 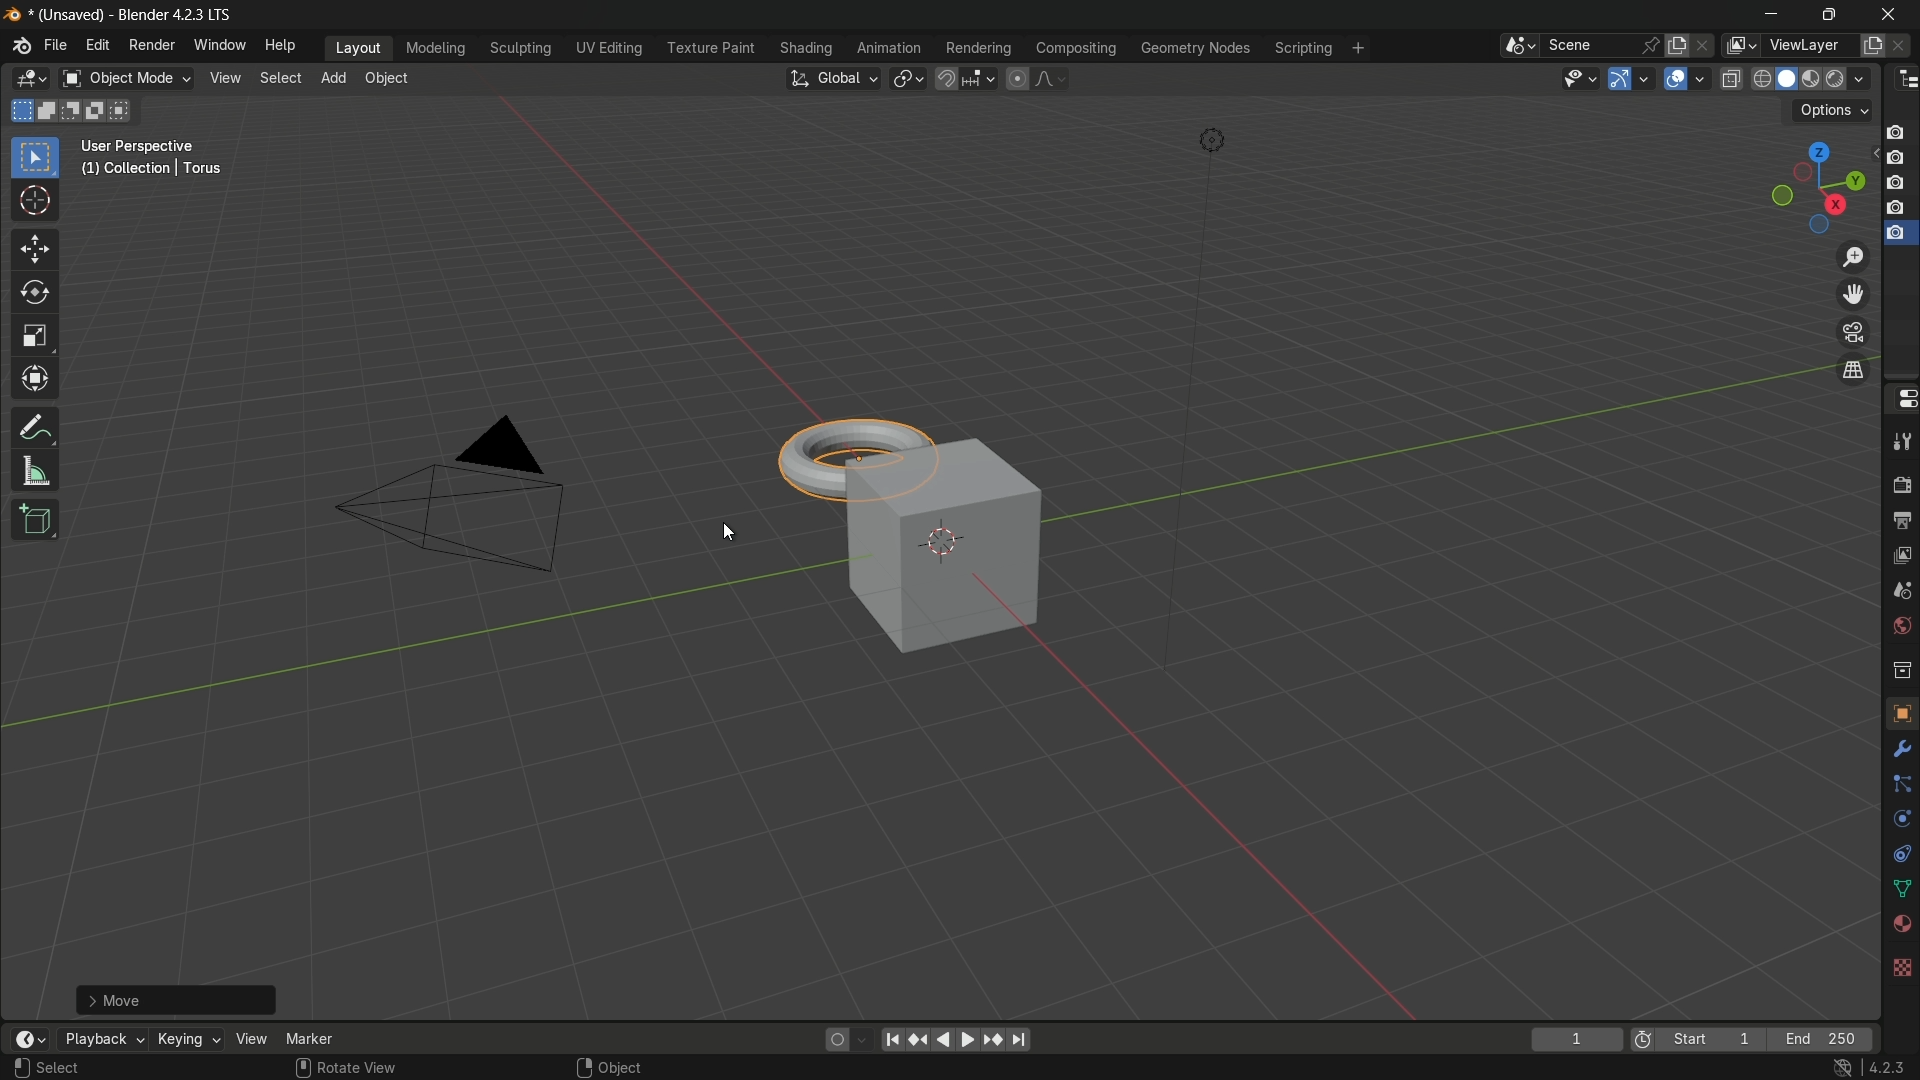 I want to click on help menu, so click(x=283, y=46).